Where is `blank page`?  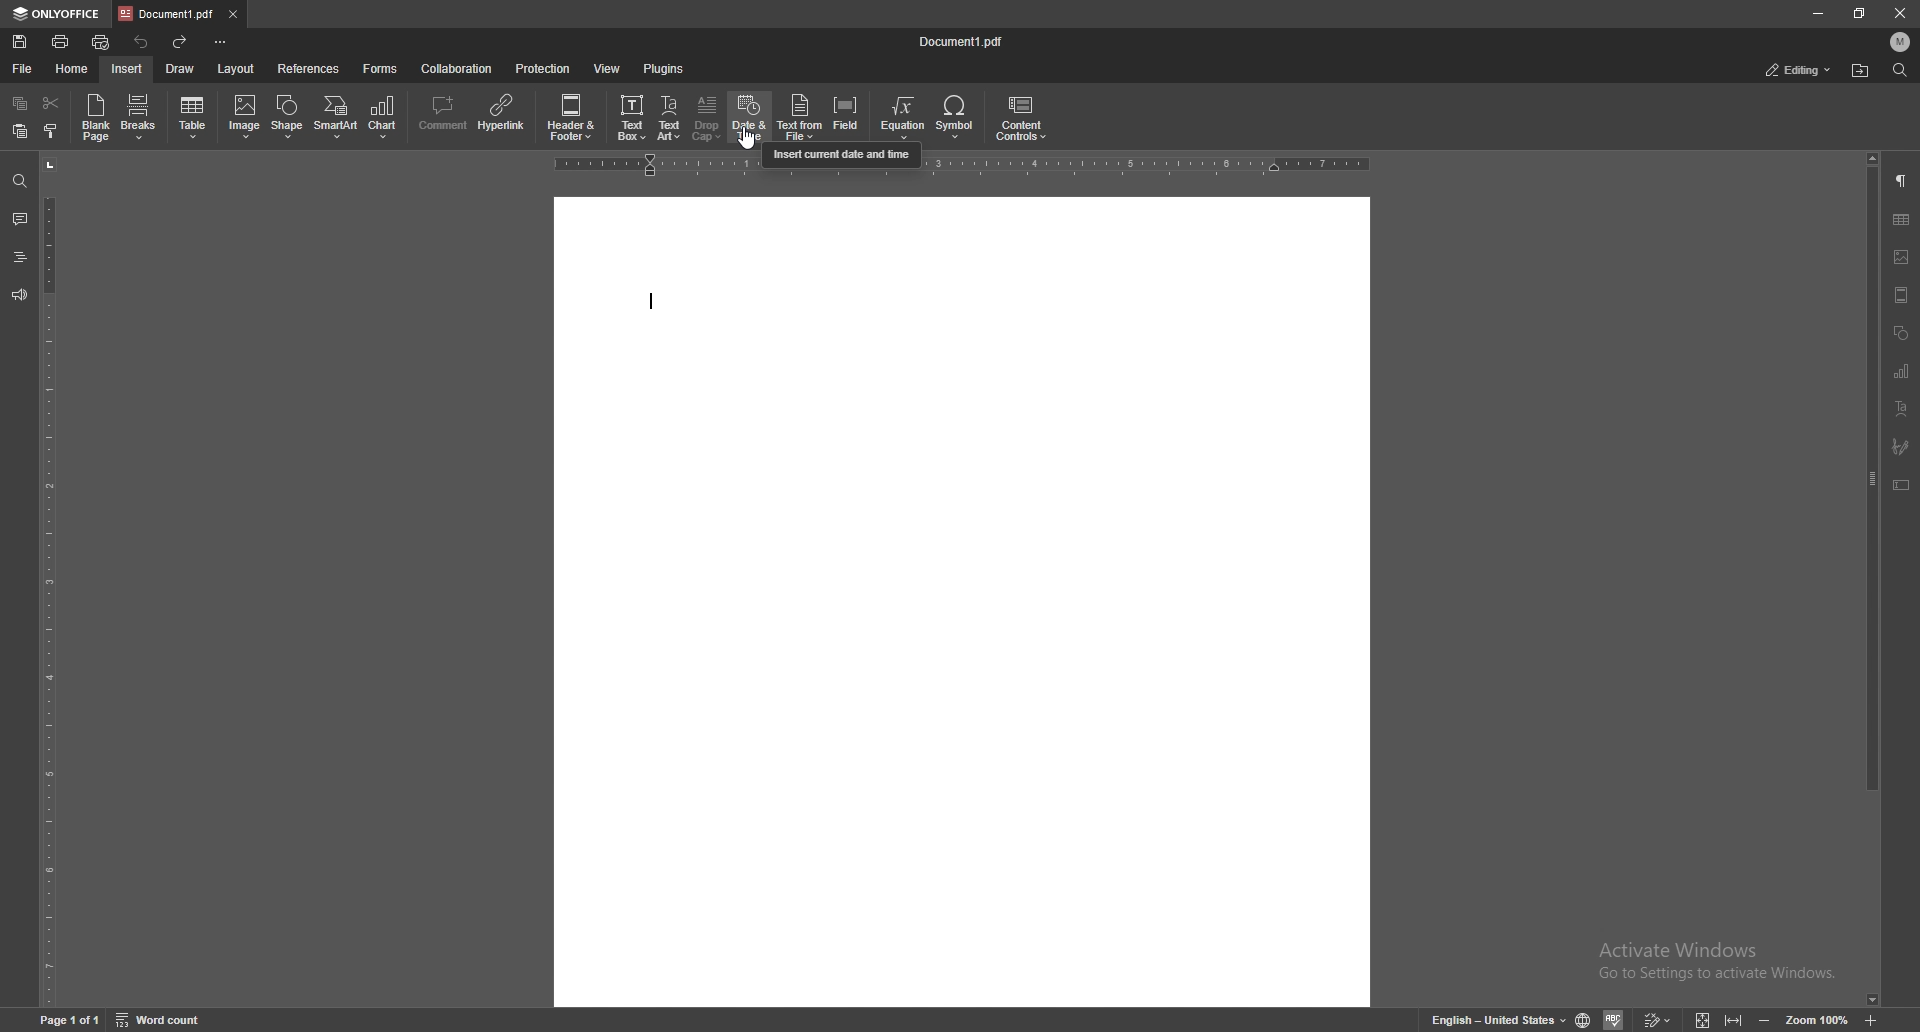
blank page is located at coordinates (96, 118).